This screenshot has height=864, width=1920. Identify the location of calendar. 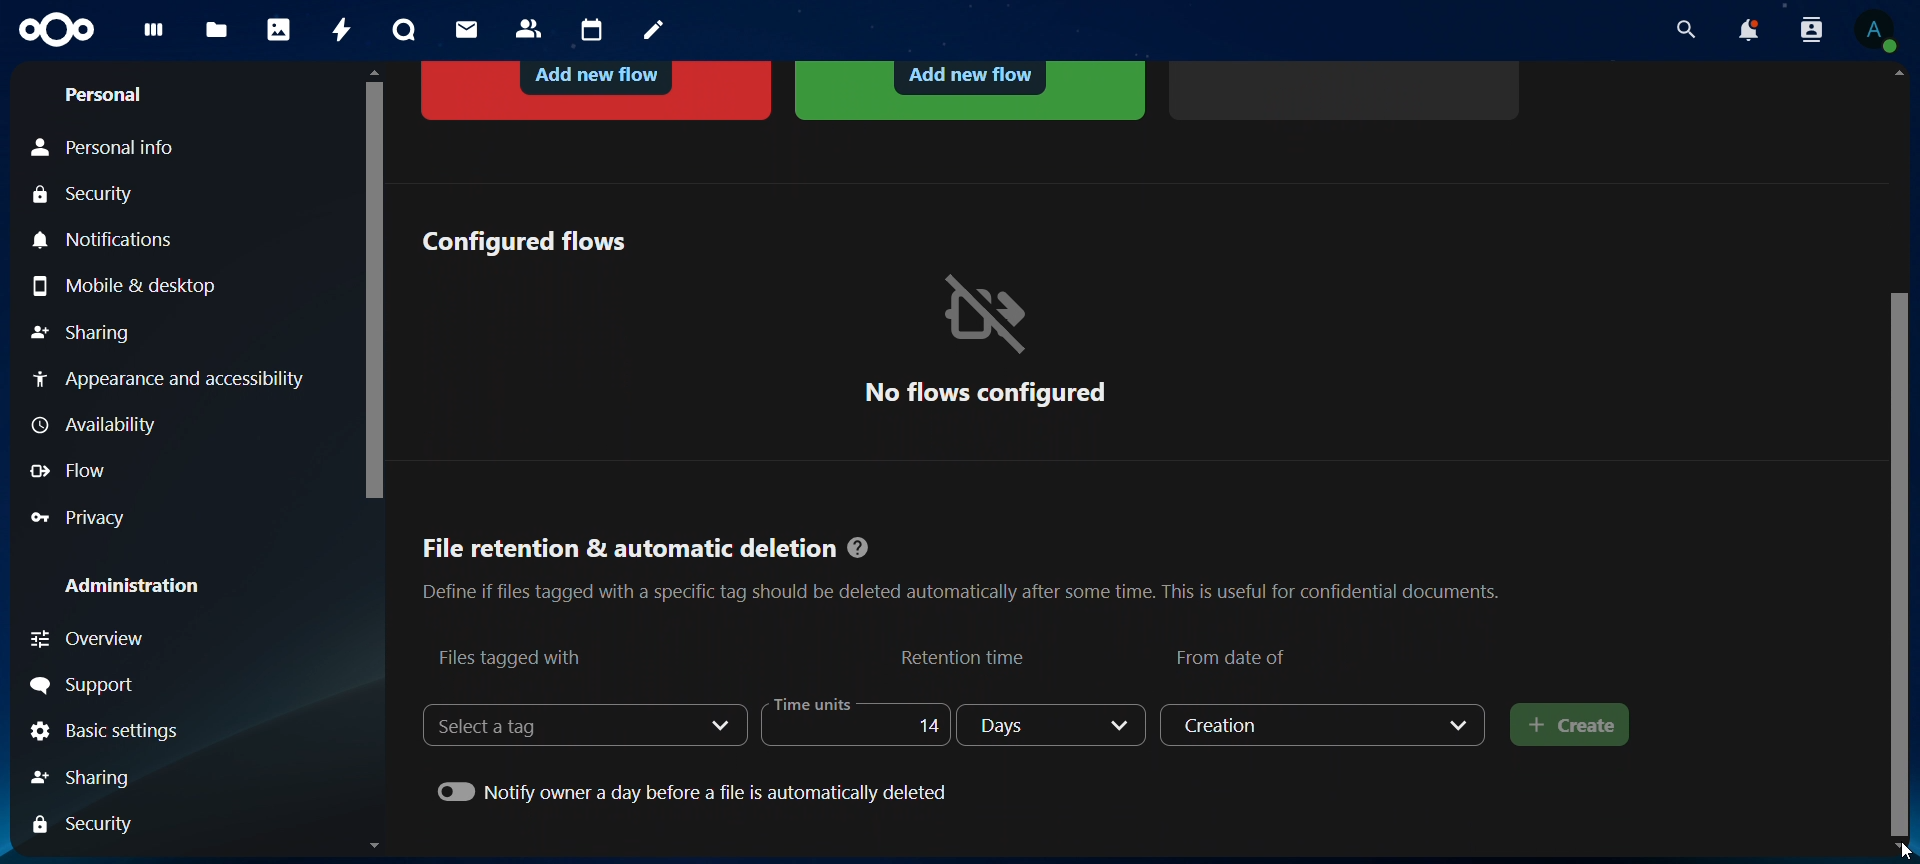
(593, 31).